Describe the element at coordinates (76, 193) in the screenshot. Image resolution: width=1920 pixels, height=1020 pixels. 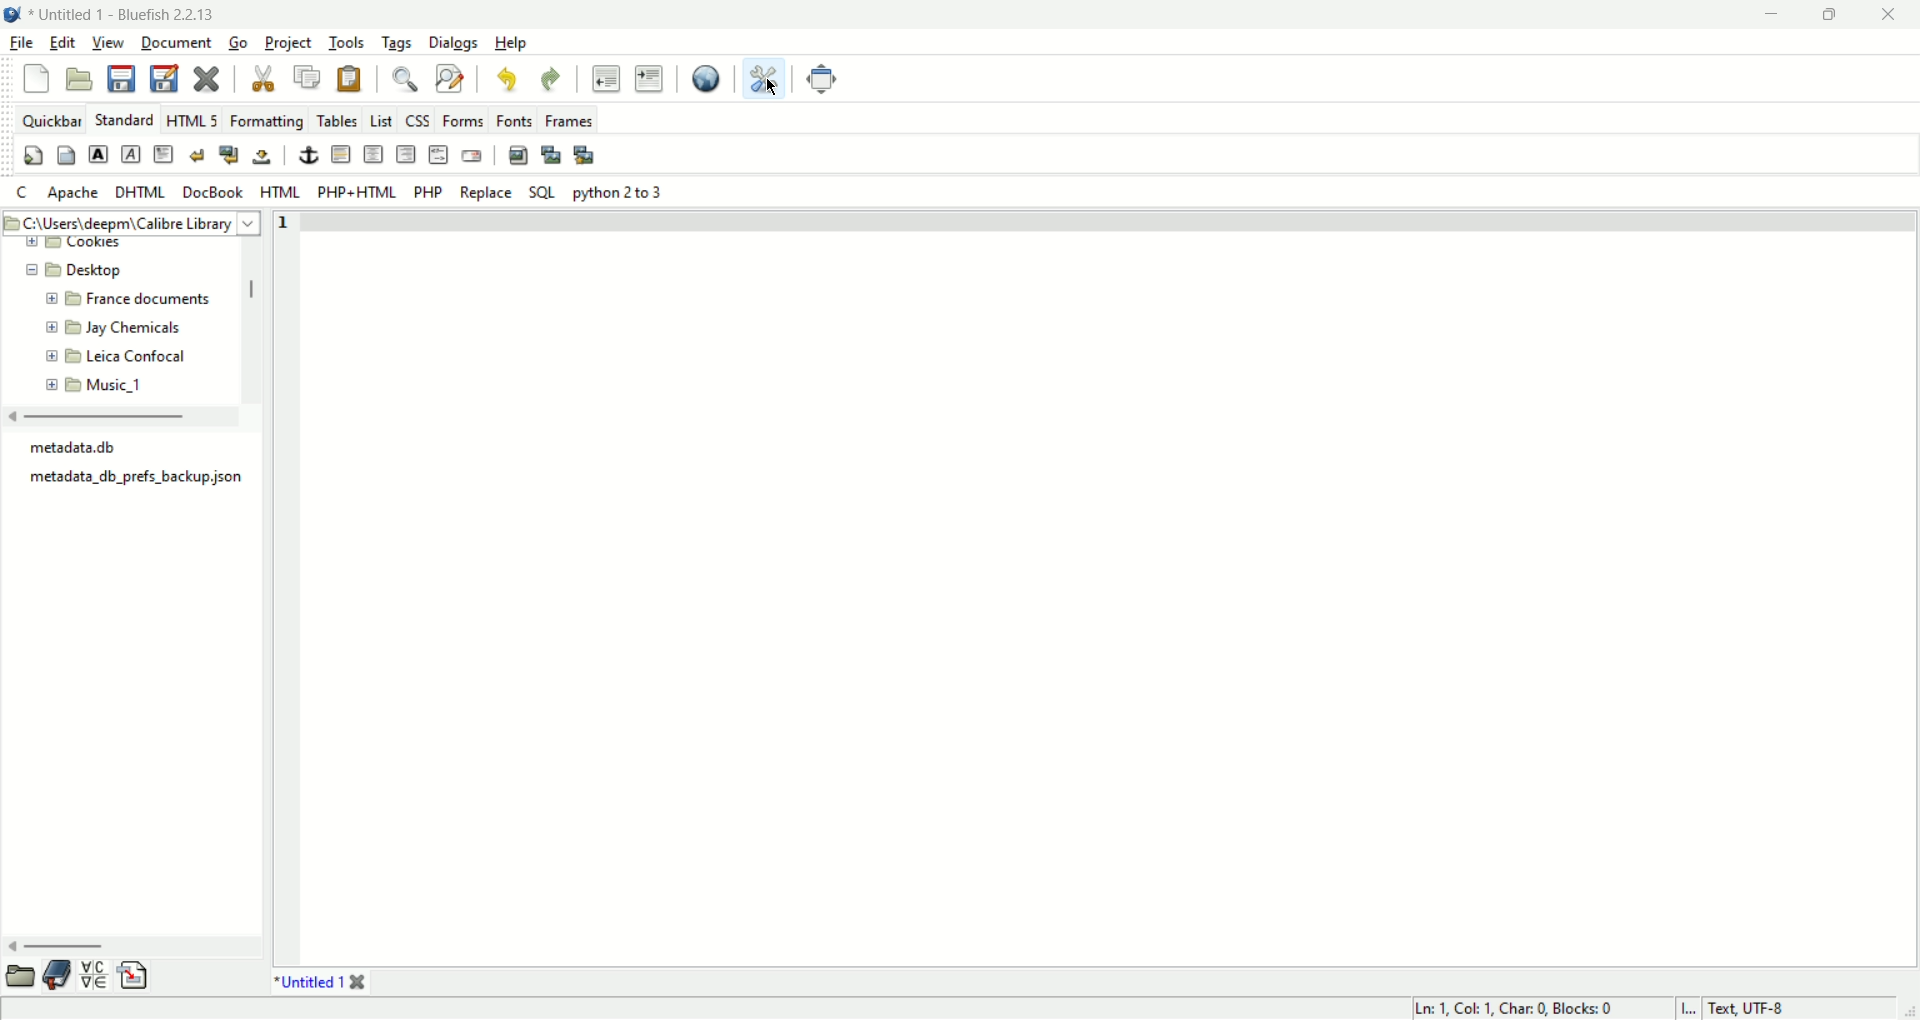
I see `apache` at that location.